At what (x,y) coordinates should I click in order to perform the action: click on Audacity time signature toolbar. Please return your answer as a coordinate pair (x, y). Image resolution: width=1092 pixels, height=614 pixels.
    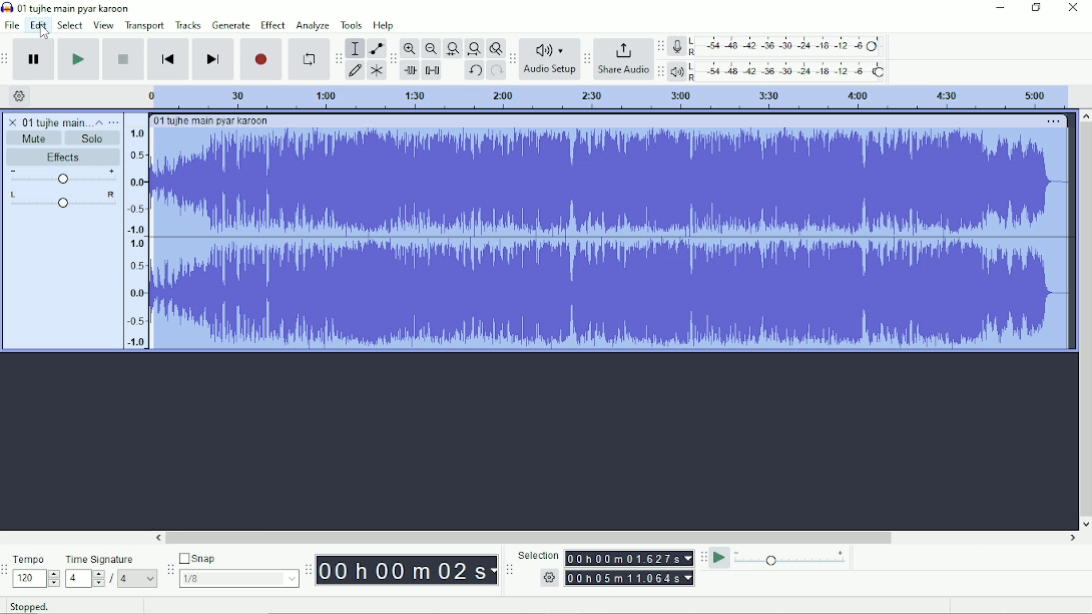
    Looking at the image, I should click on (7, 570).